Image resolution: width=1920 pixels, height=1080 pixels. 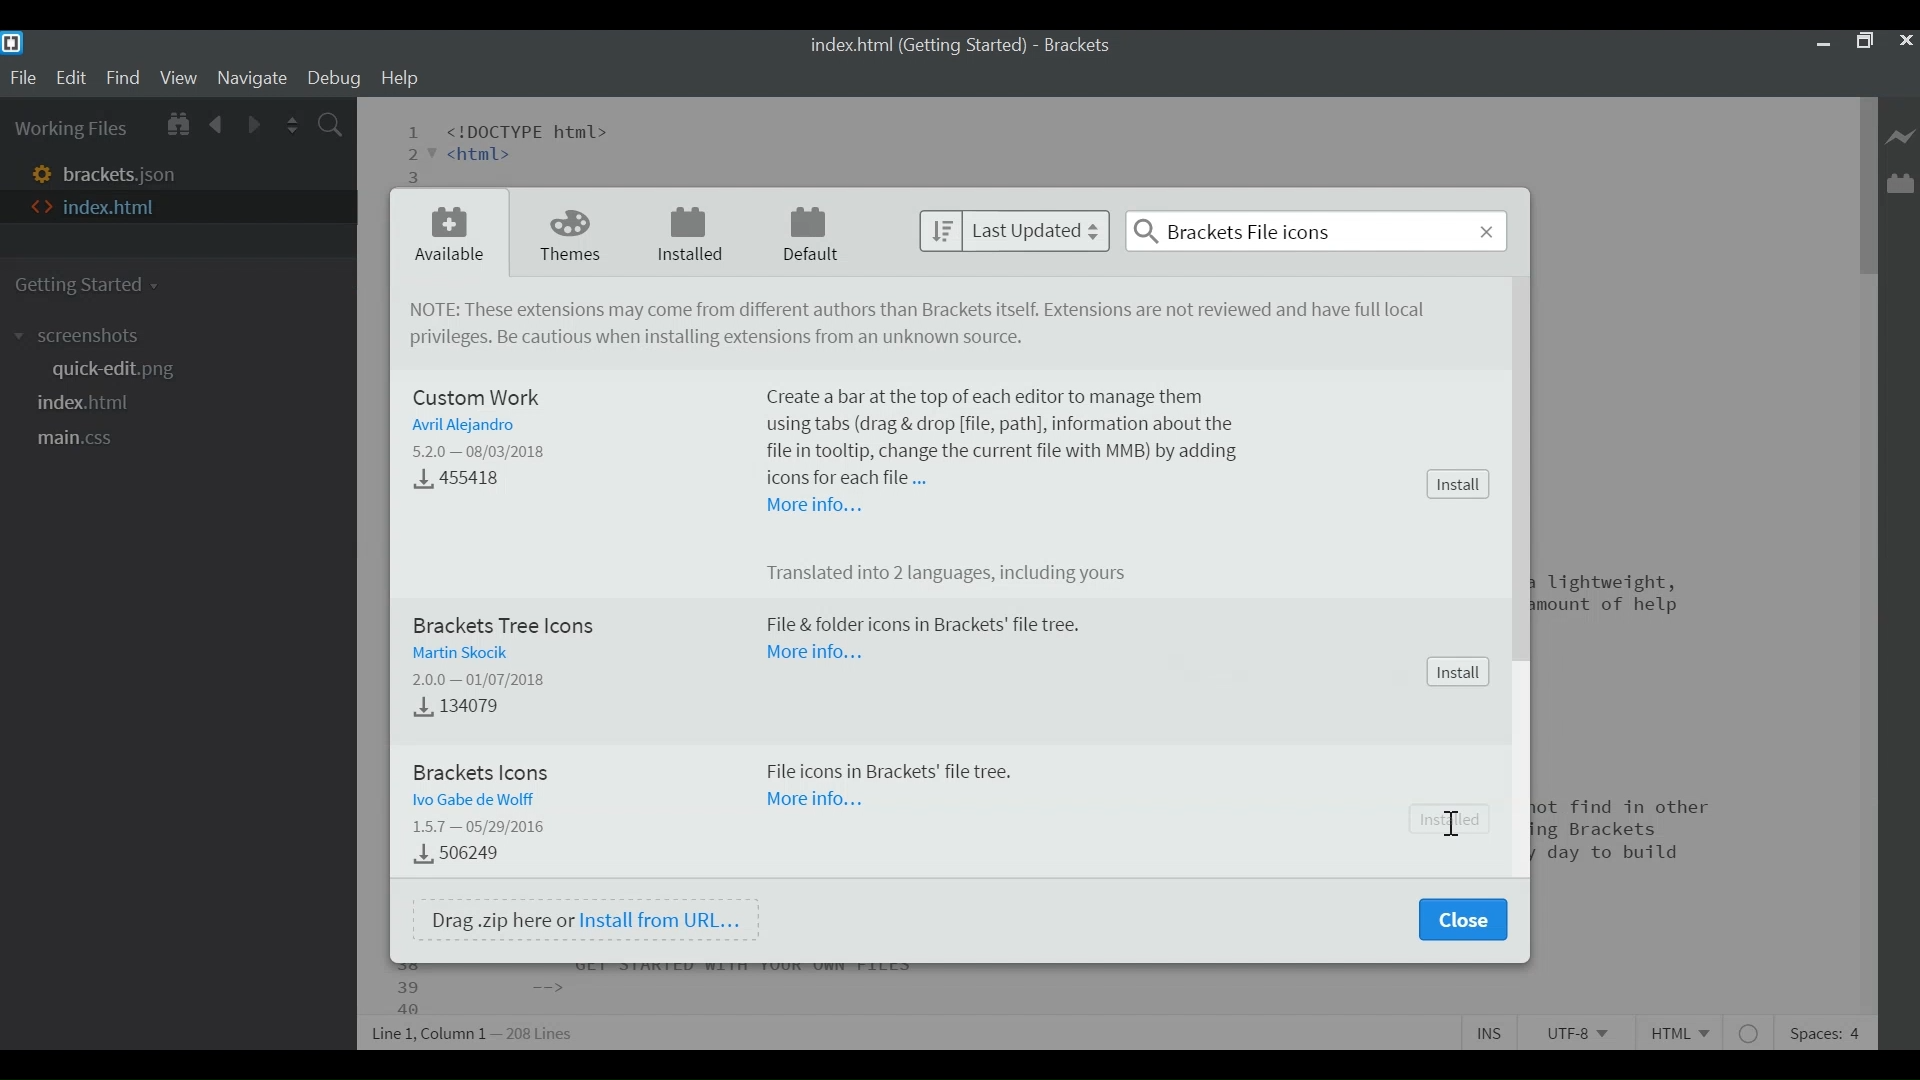 What do you see at coordinates (925, 311) in the screenshot?
I see `NOTE: These Extensions may come from different authors than brackets itself. Extensions are not reviewed and have not full privileges` at bounding box center [925, 311].